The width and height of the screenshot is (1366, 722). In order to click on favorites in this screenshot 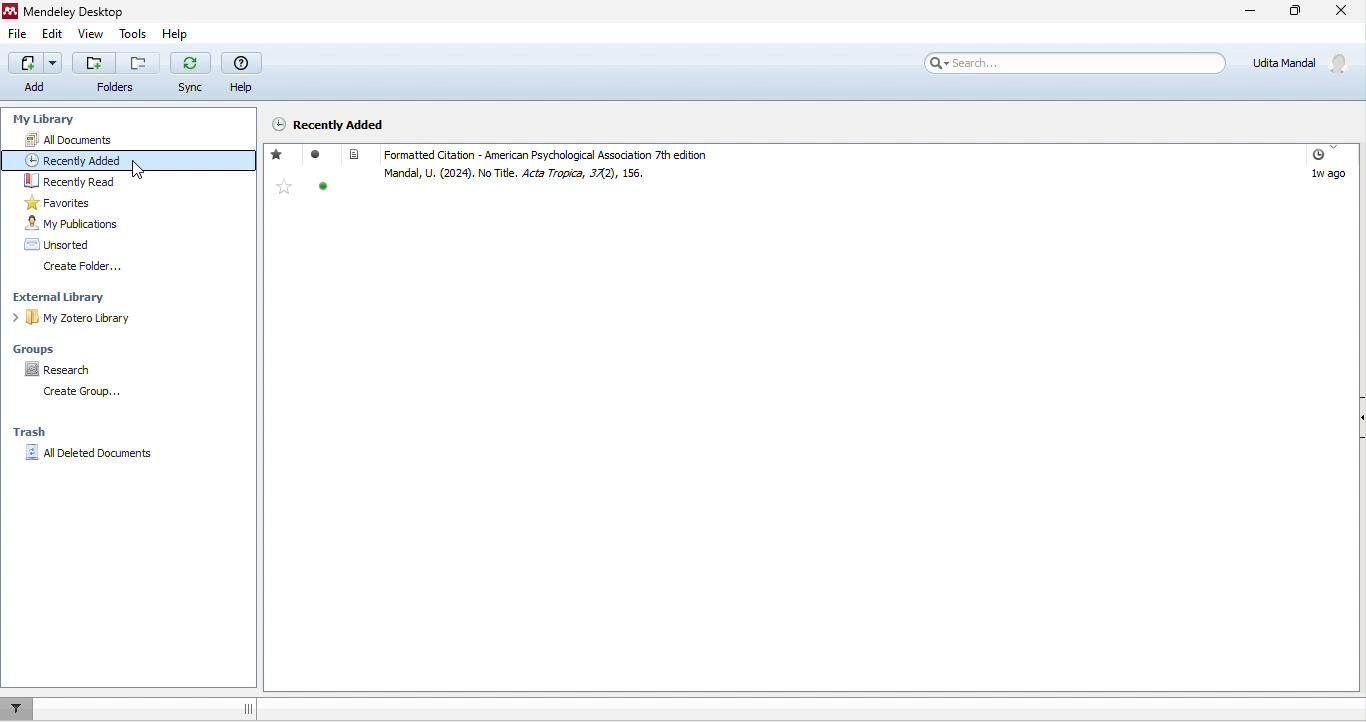, I will do `click(68, 203)`.